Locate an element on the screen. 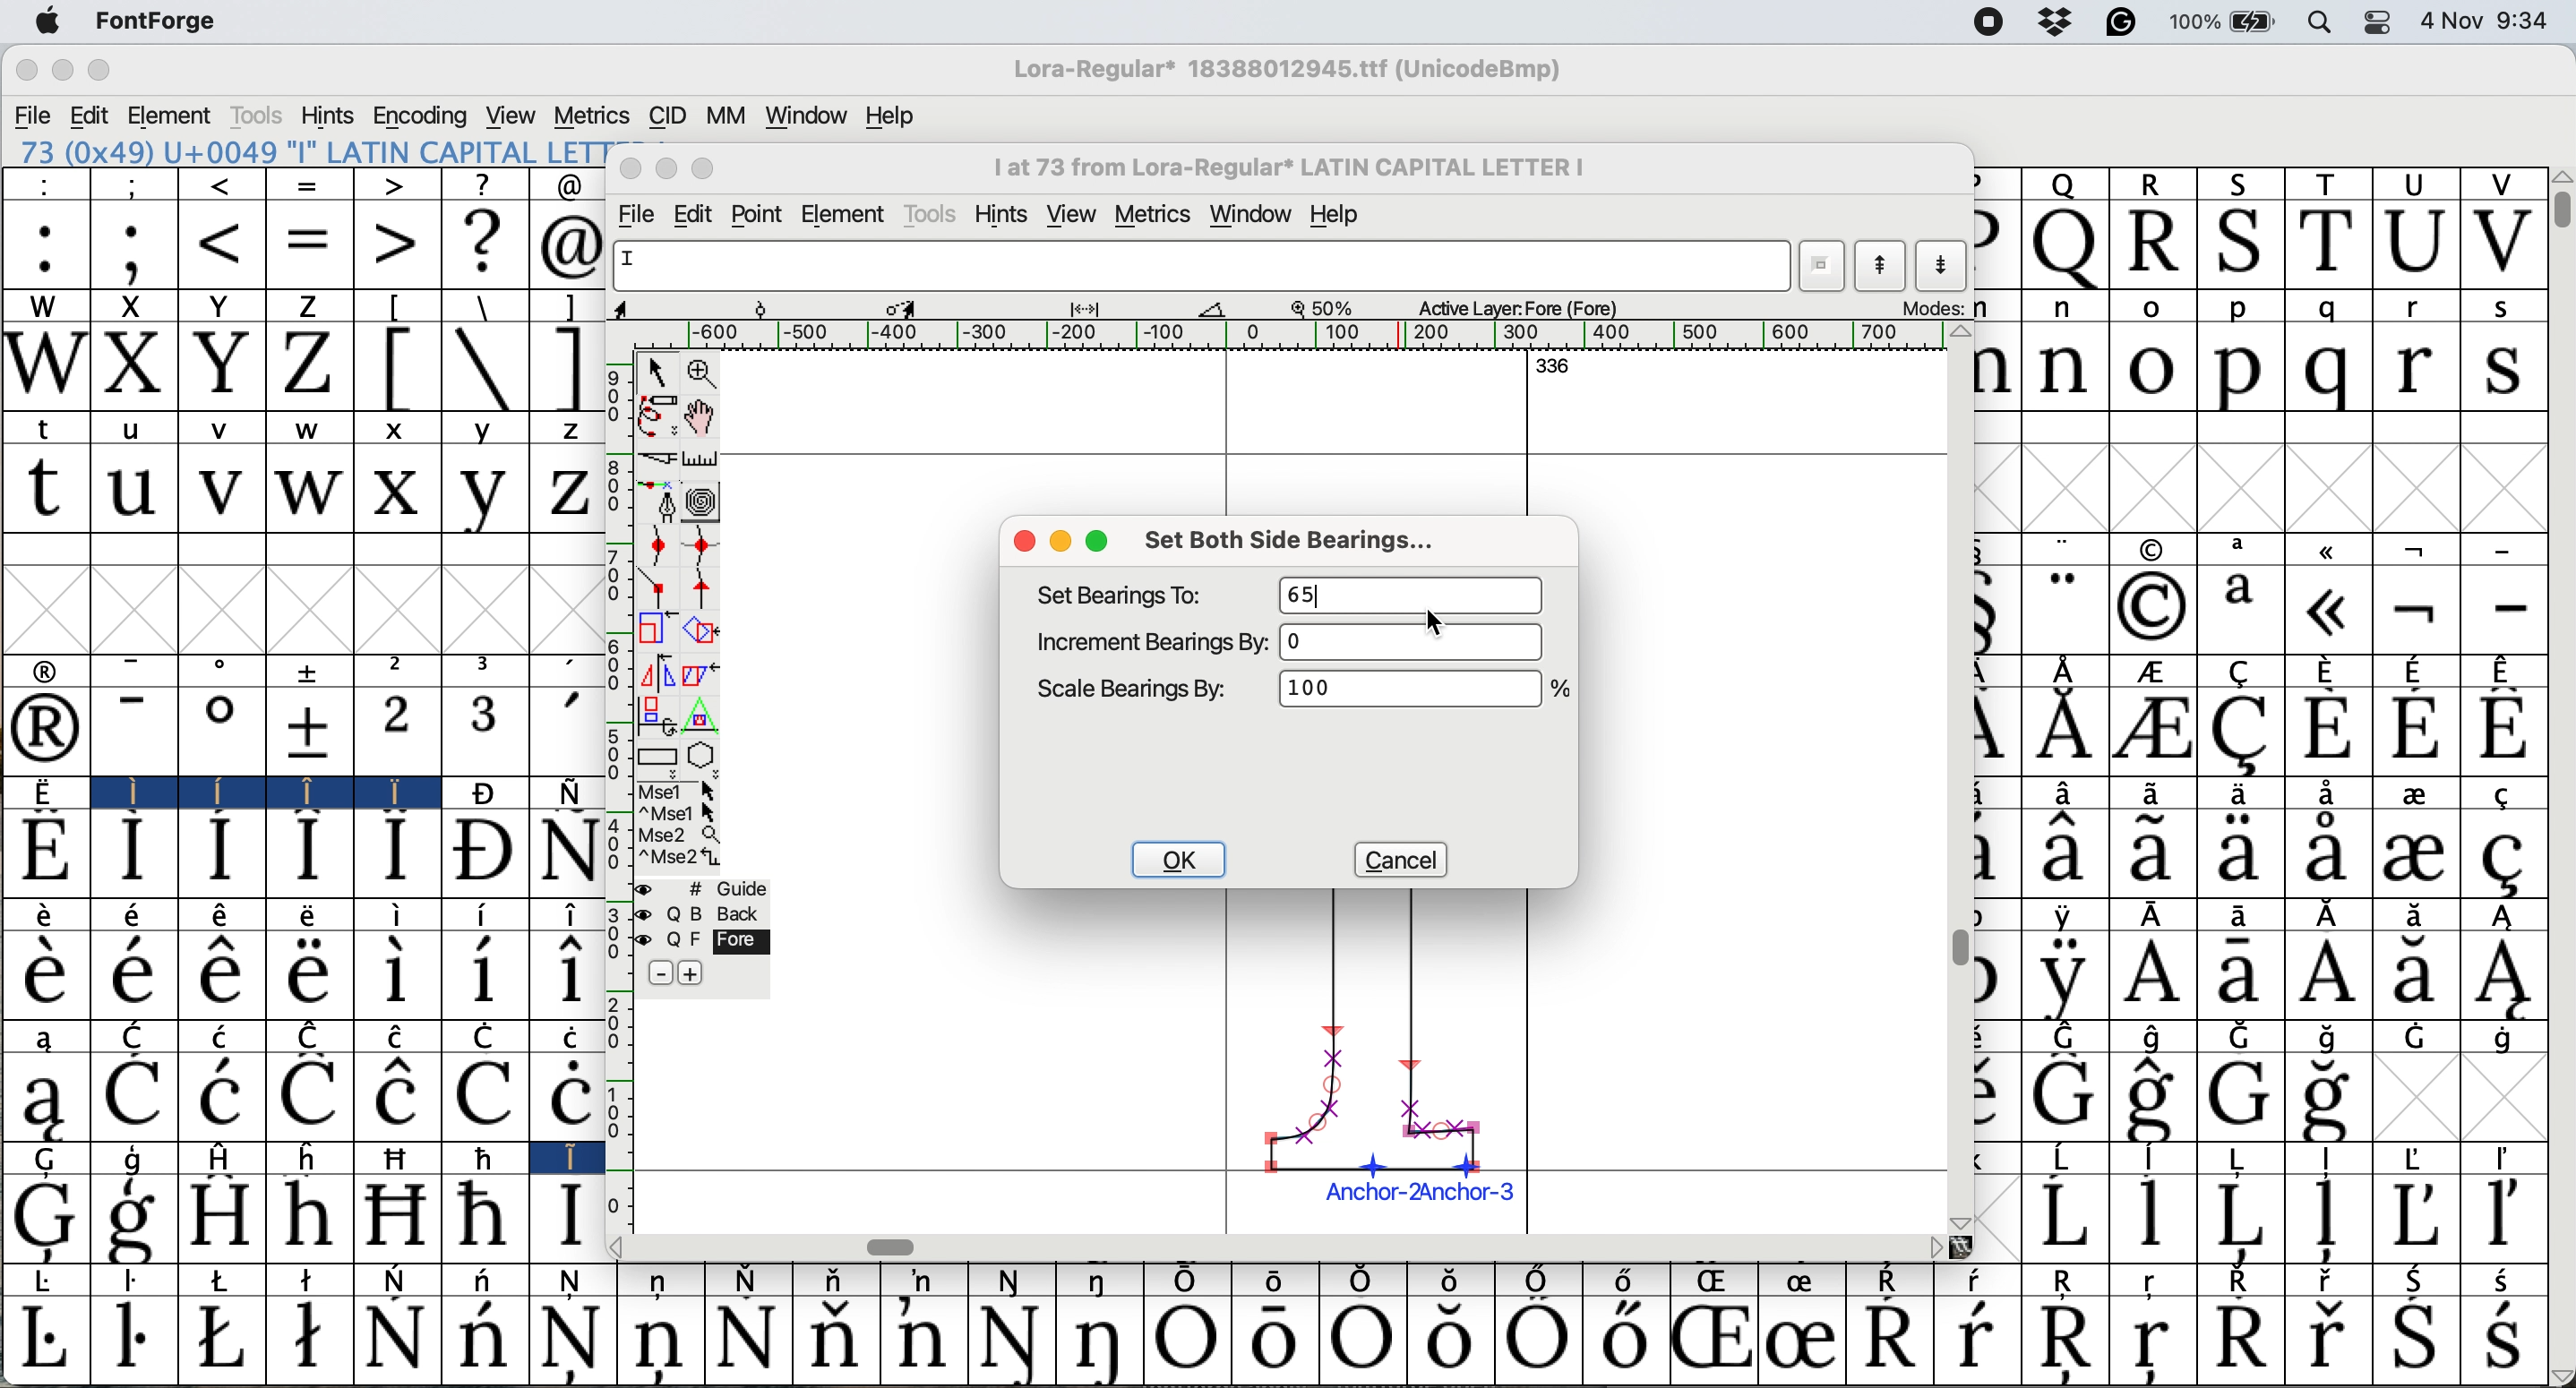  Symbol is located at coordinates (398, 1280).